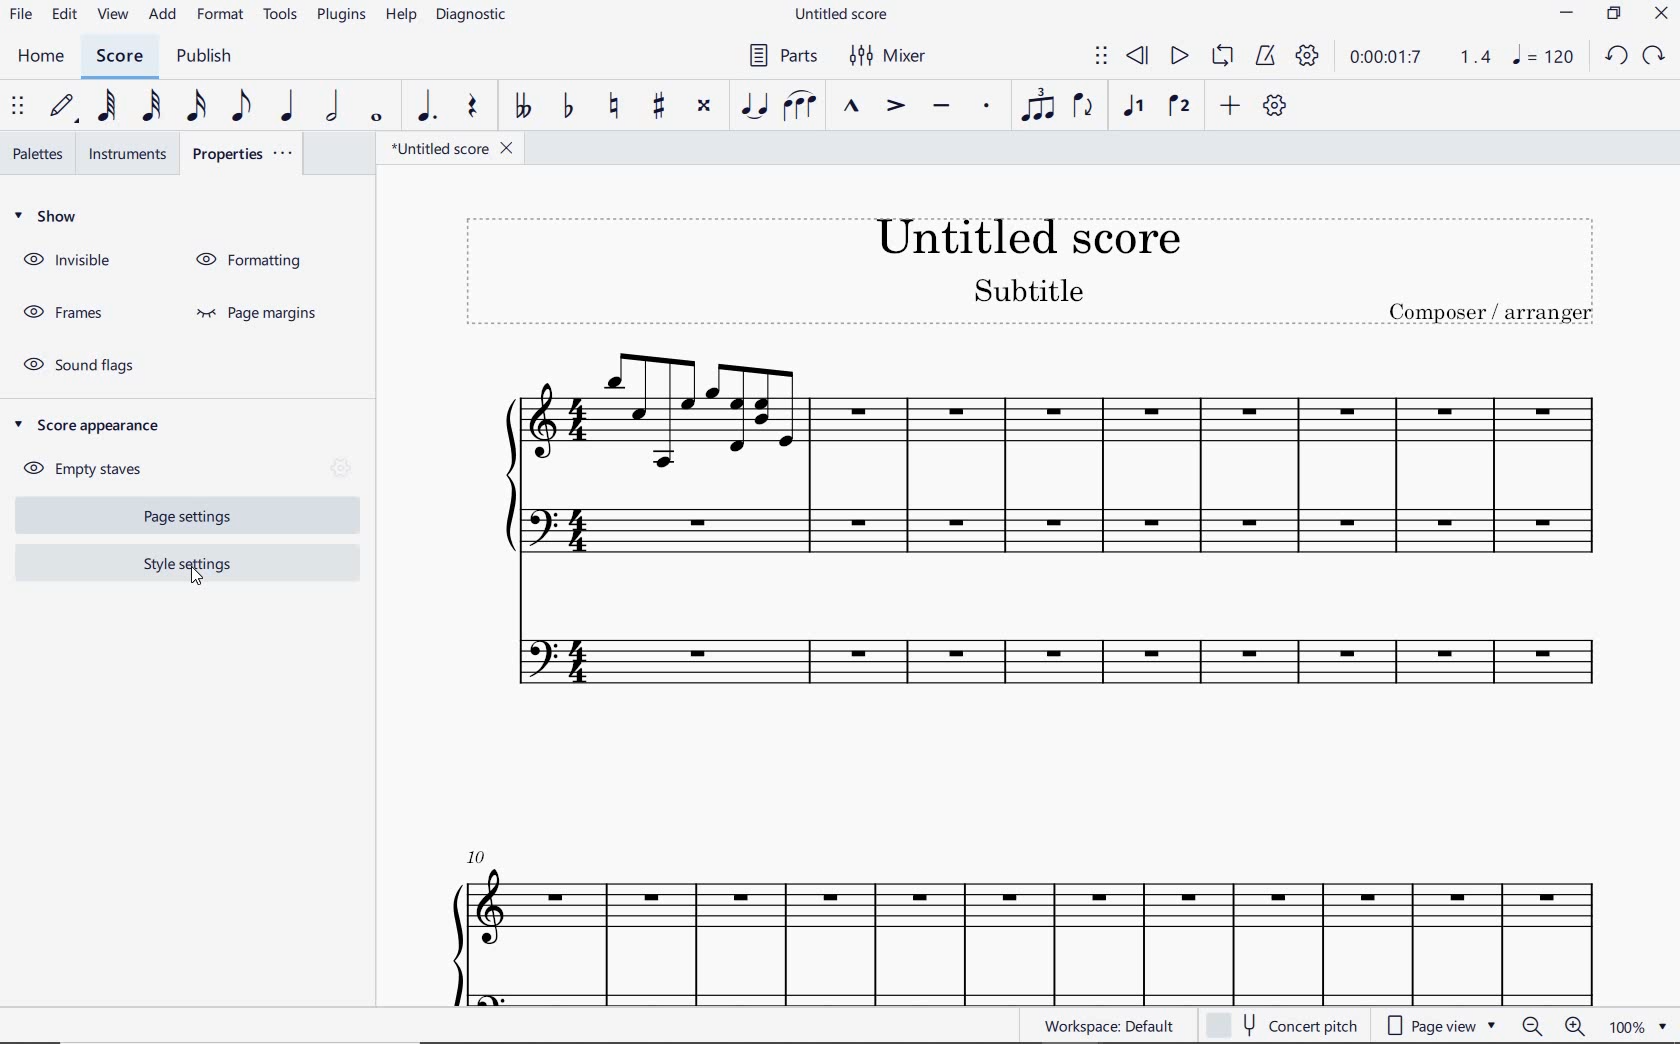 The height and width of the screenshot is (1044, 1680). Describe the element at coordinates (1115, 1026) in the screenshot. I see `WORKSPACE: DEFAULT` at that location.